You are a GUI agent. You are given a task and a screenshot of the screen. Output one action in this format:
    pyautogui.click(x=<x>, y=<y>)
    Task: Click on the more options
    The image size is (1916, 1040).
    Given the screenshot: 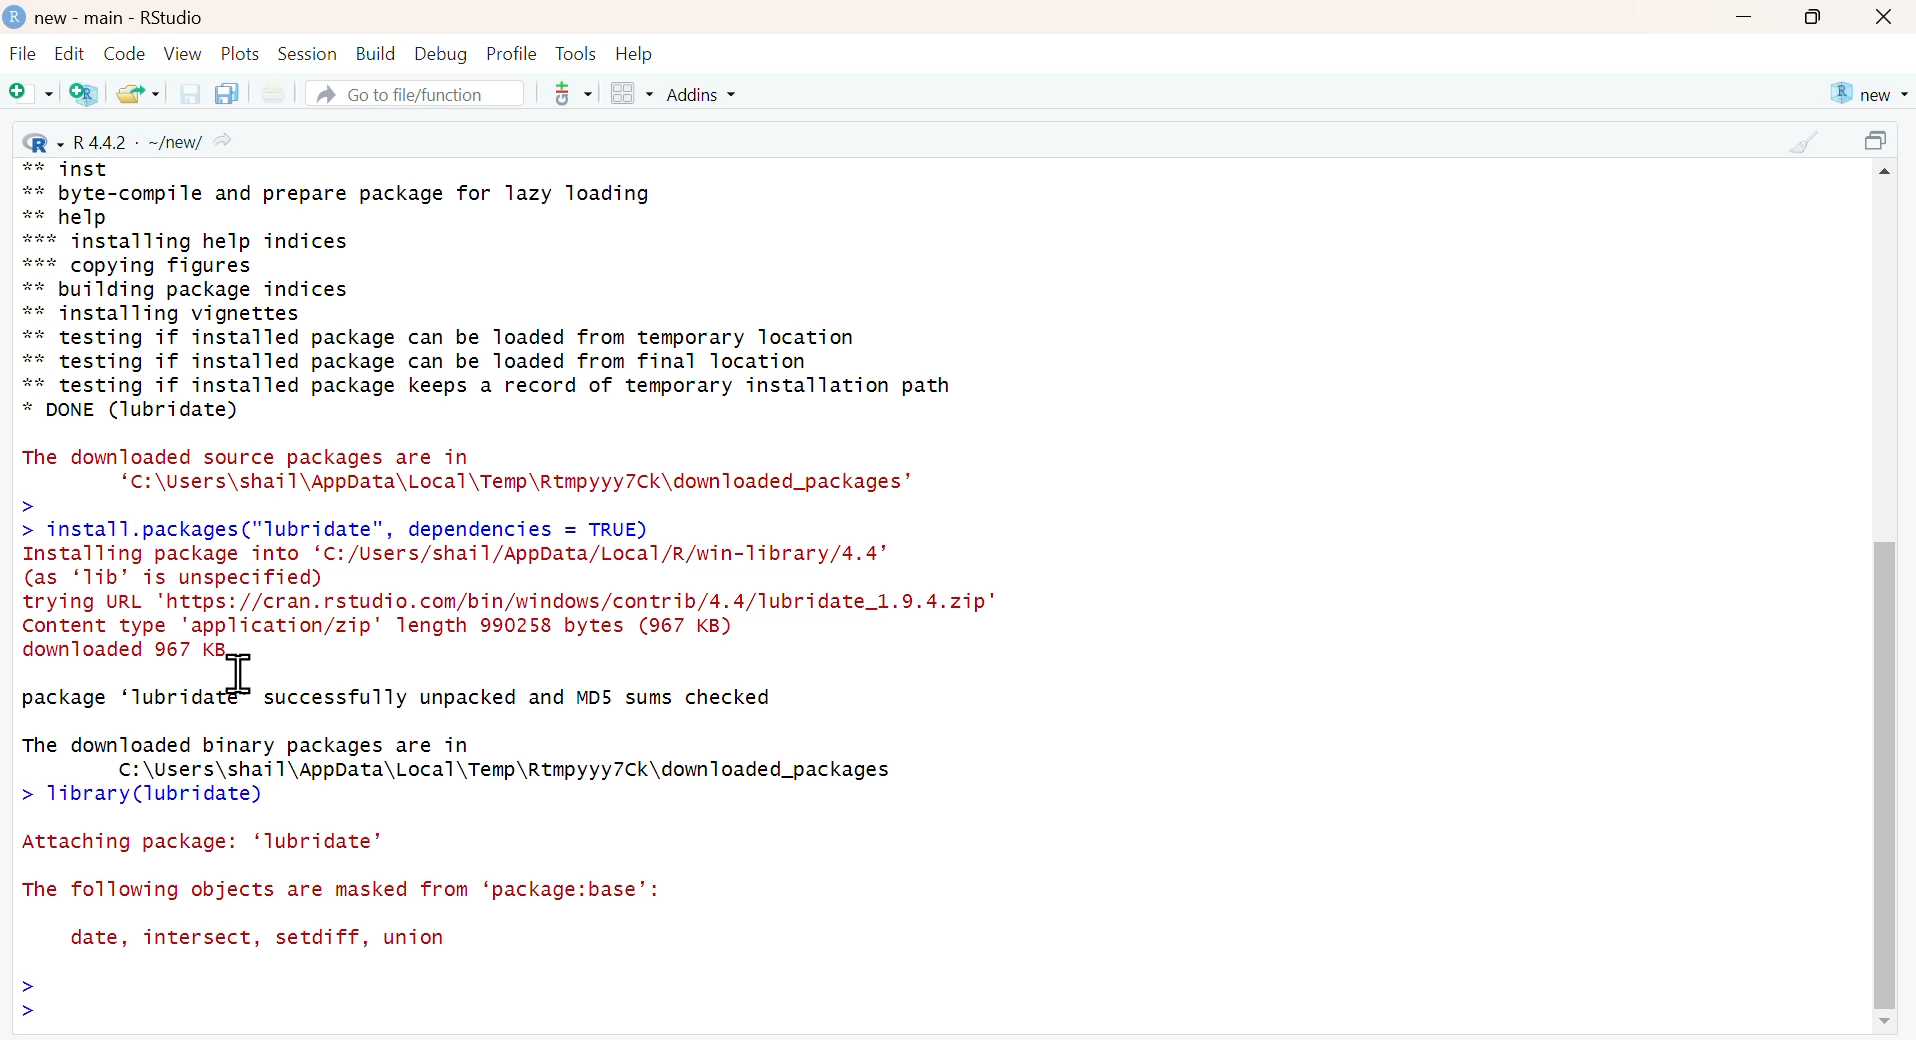 What is the action you would take?
    pyautogui.click(x=566, y=93)
    